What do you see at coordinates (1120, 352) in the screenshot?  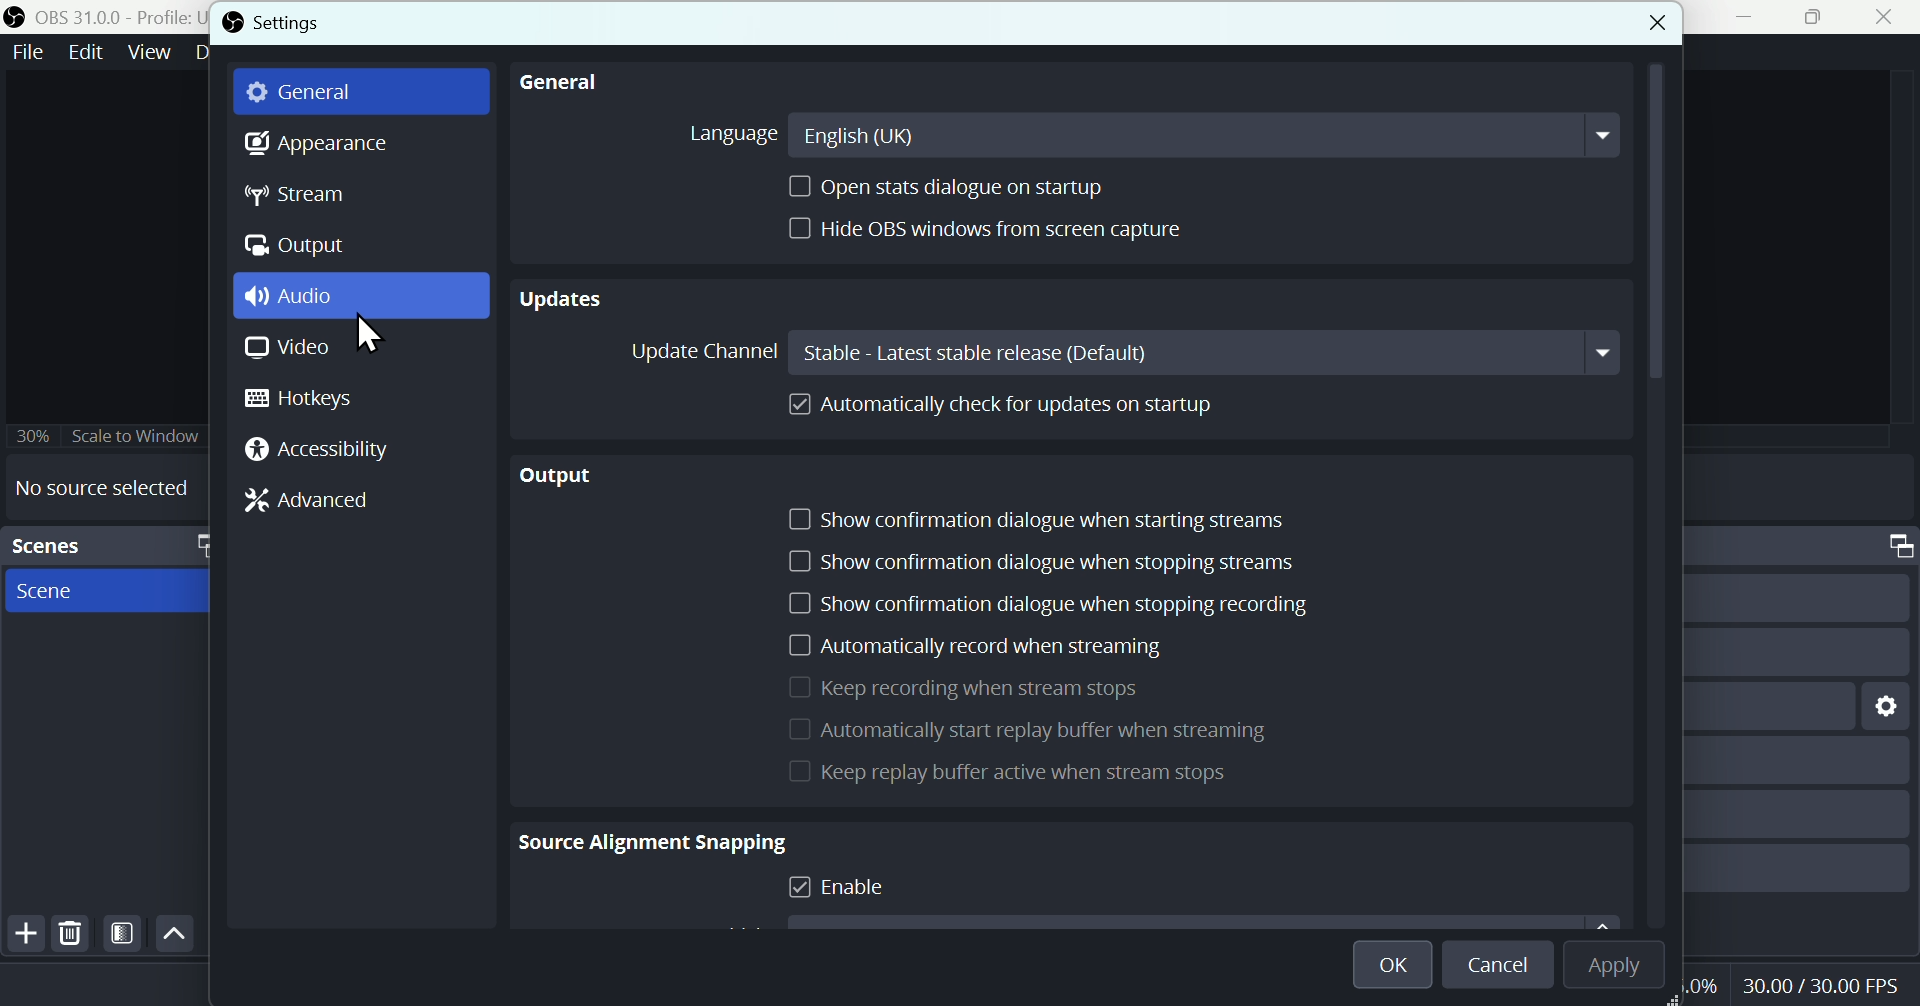 I see `Update channel` at bounding box center [1120, 352].